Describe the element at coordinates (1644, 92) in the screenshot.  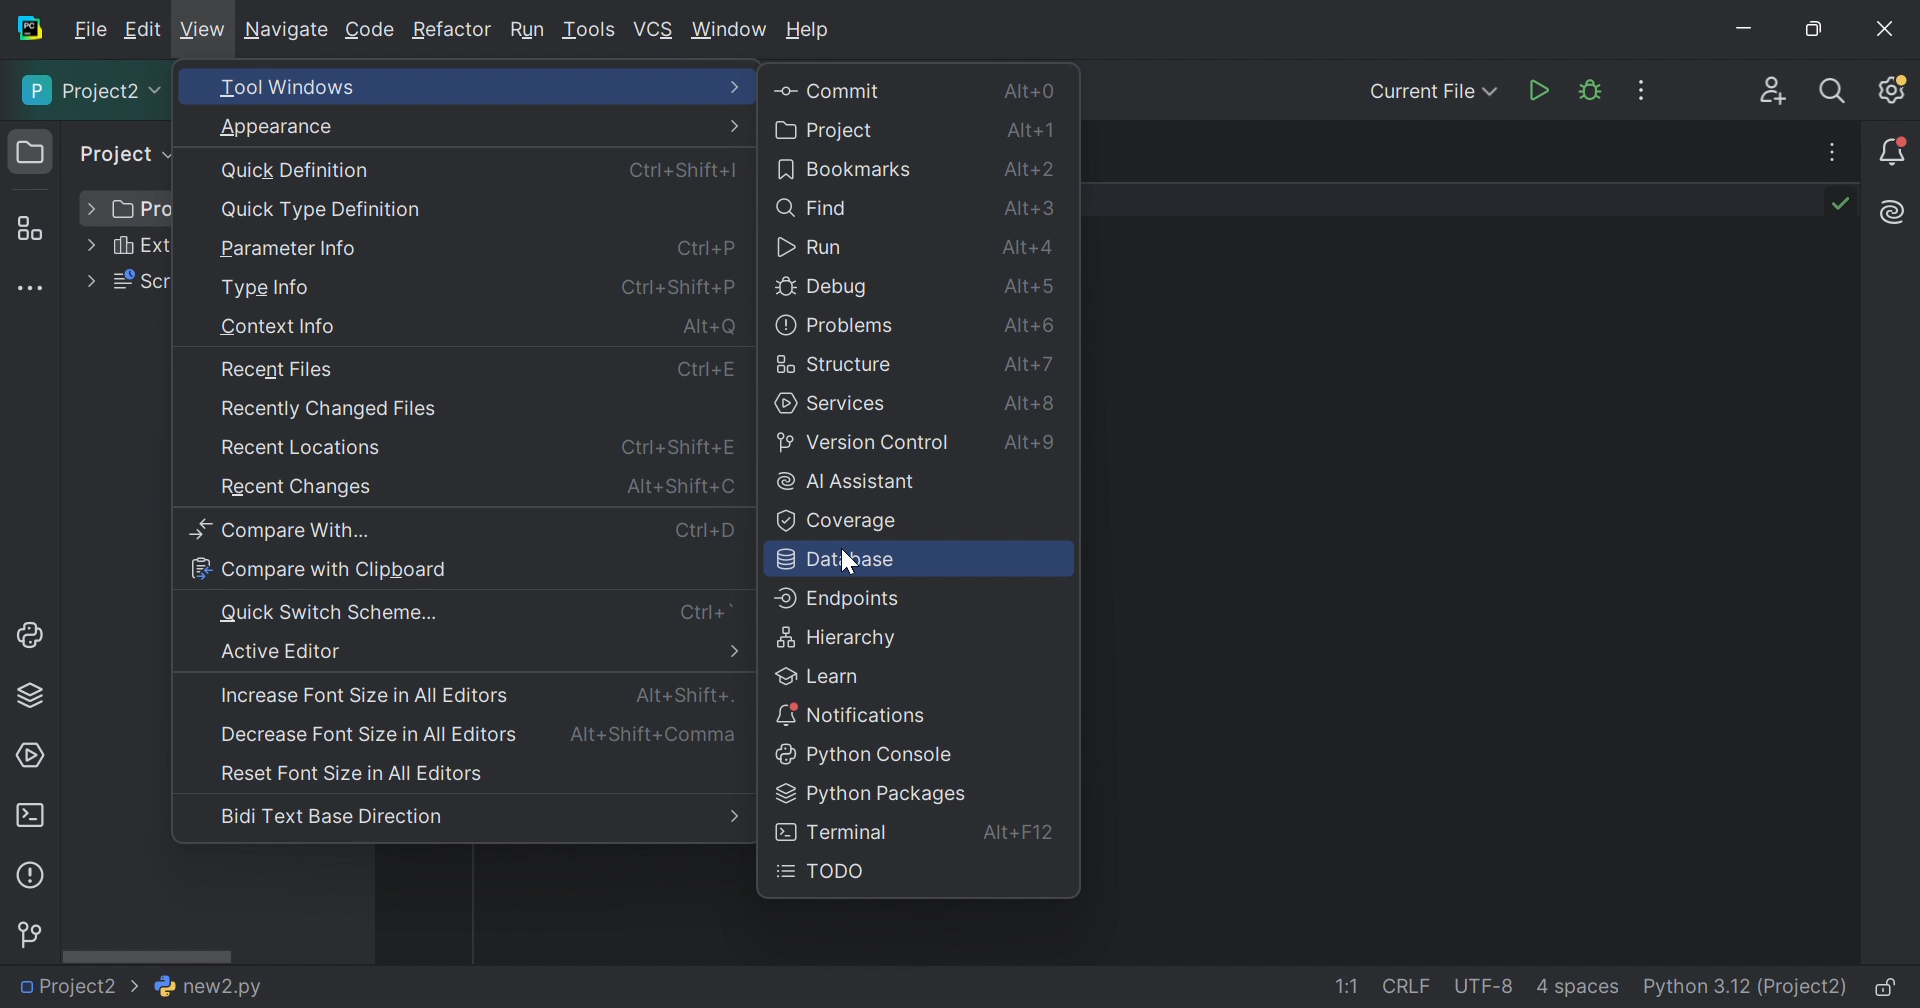
I see `More Actions` at that location.